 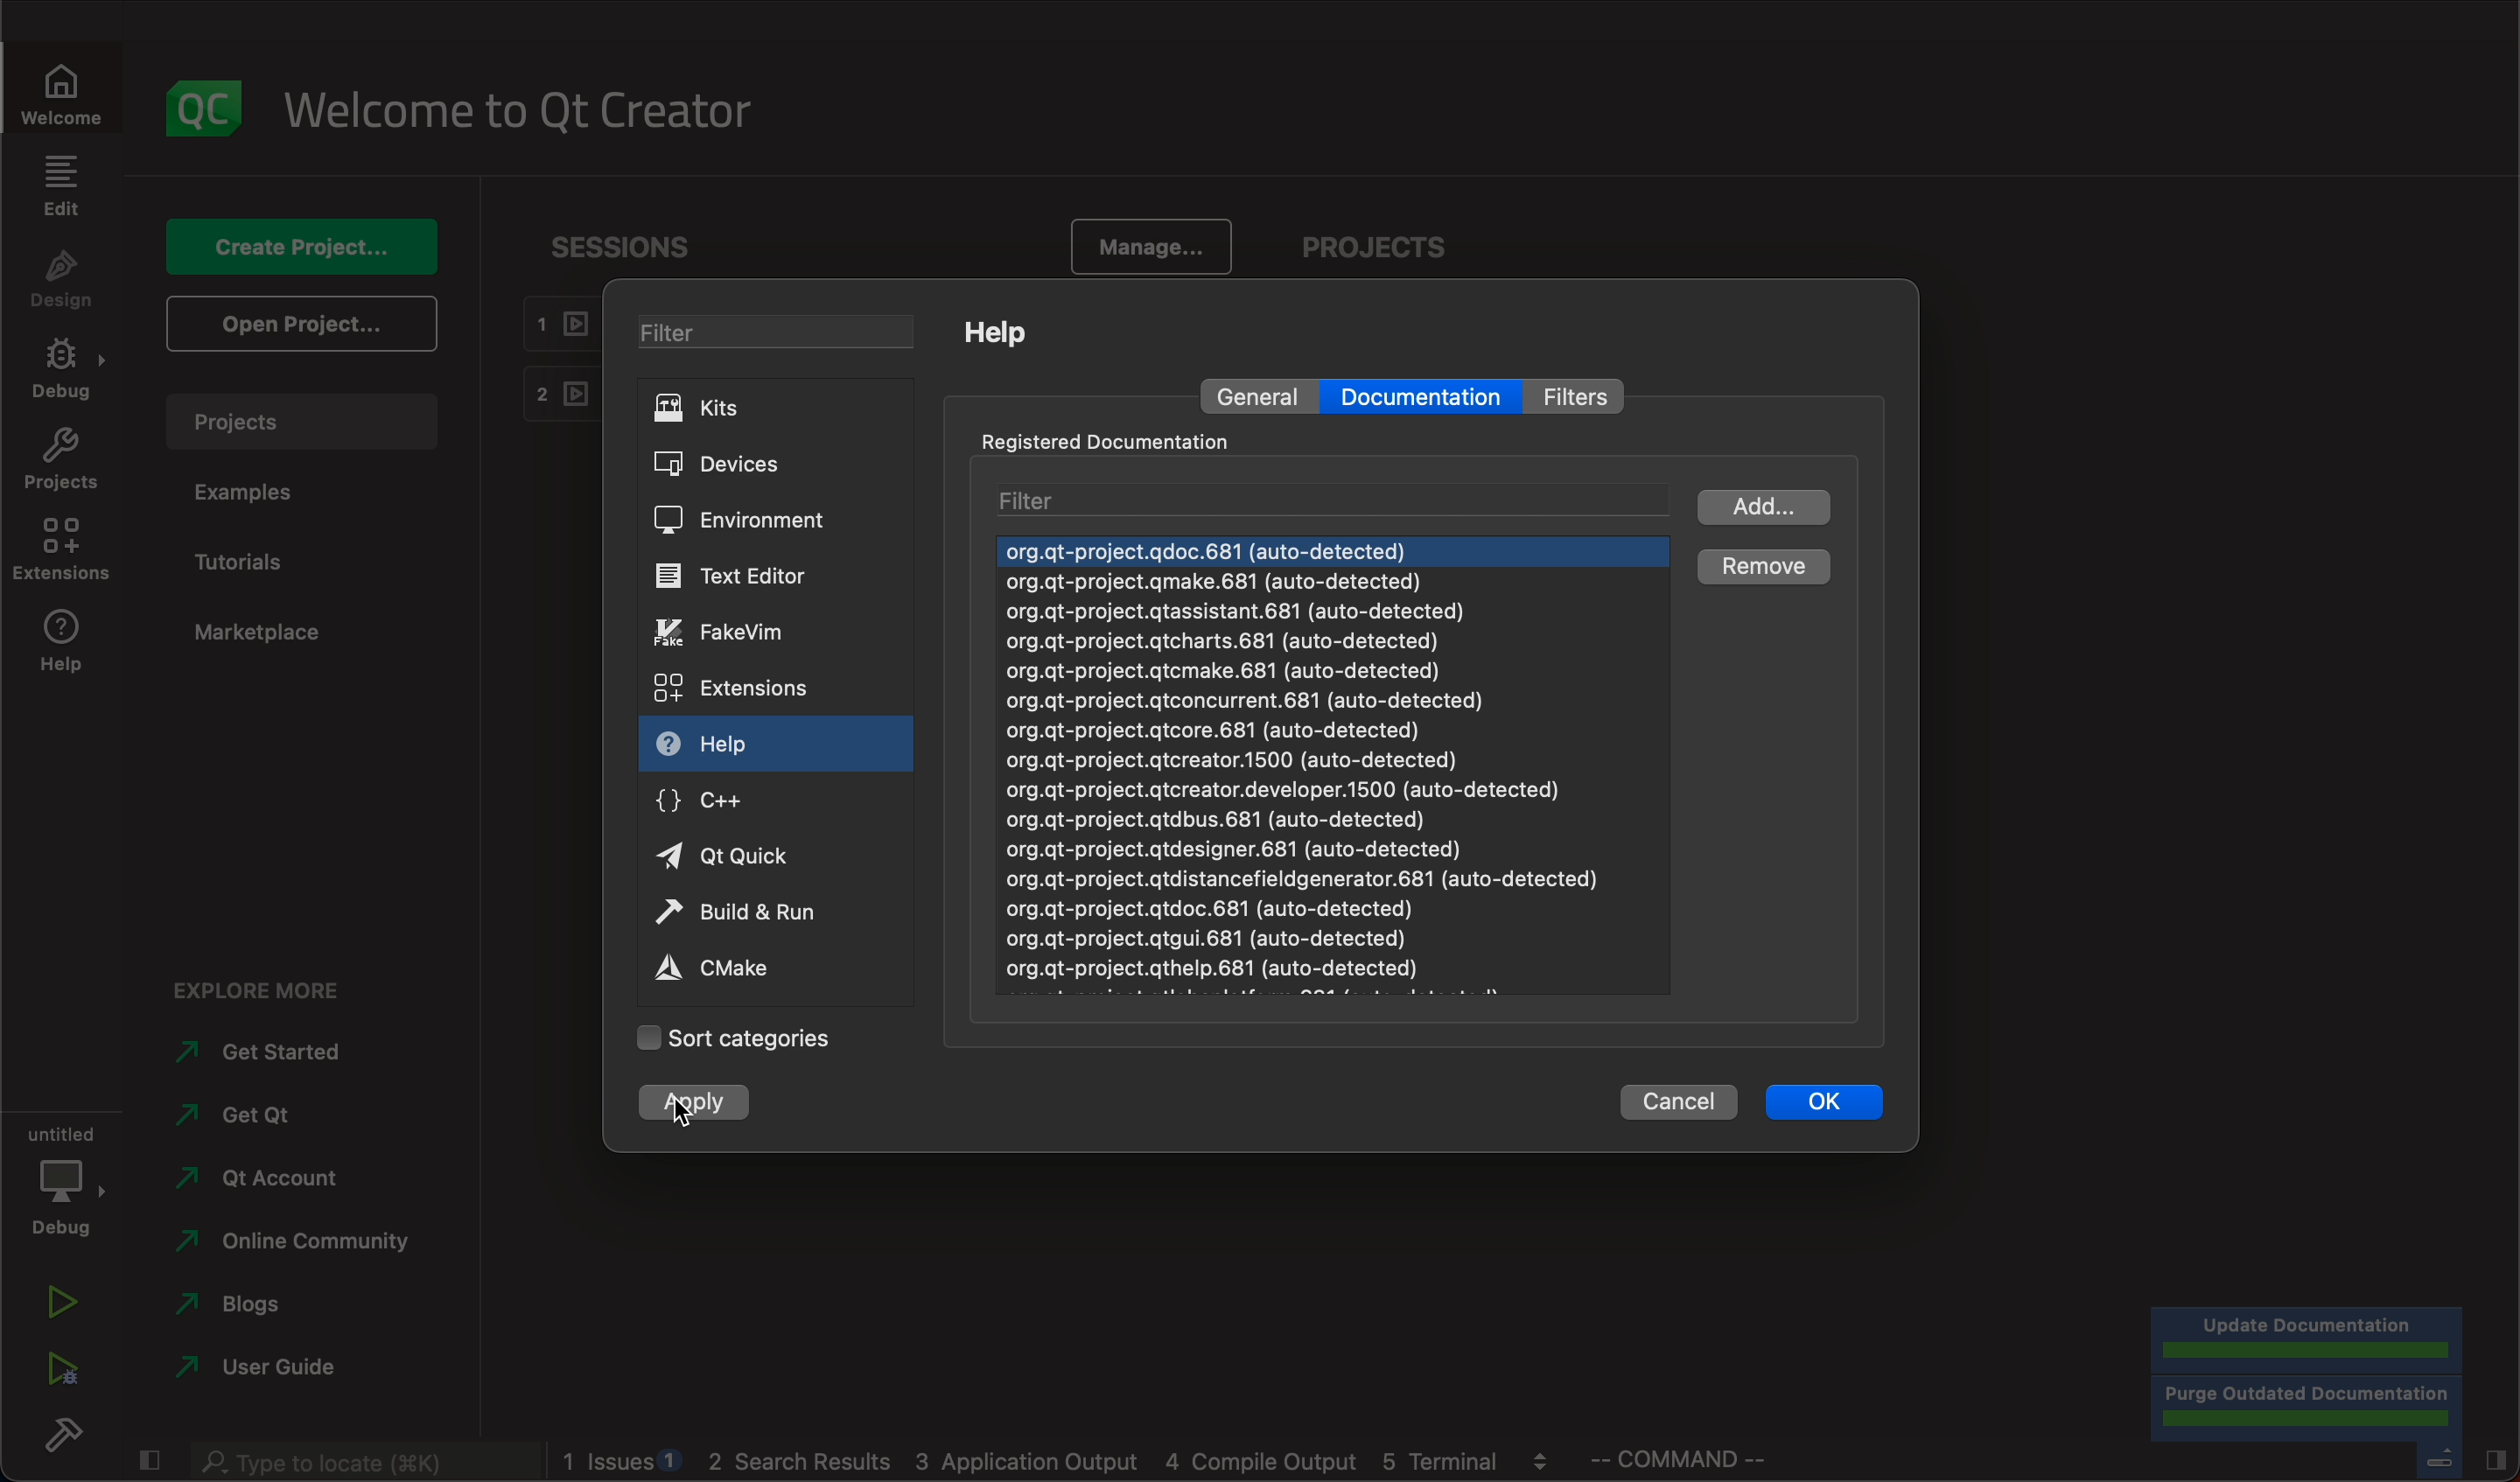 I want to click on projects, so click(x=1390, y=249).